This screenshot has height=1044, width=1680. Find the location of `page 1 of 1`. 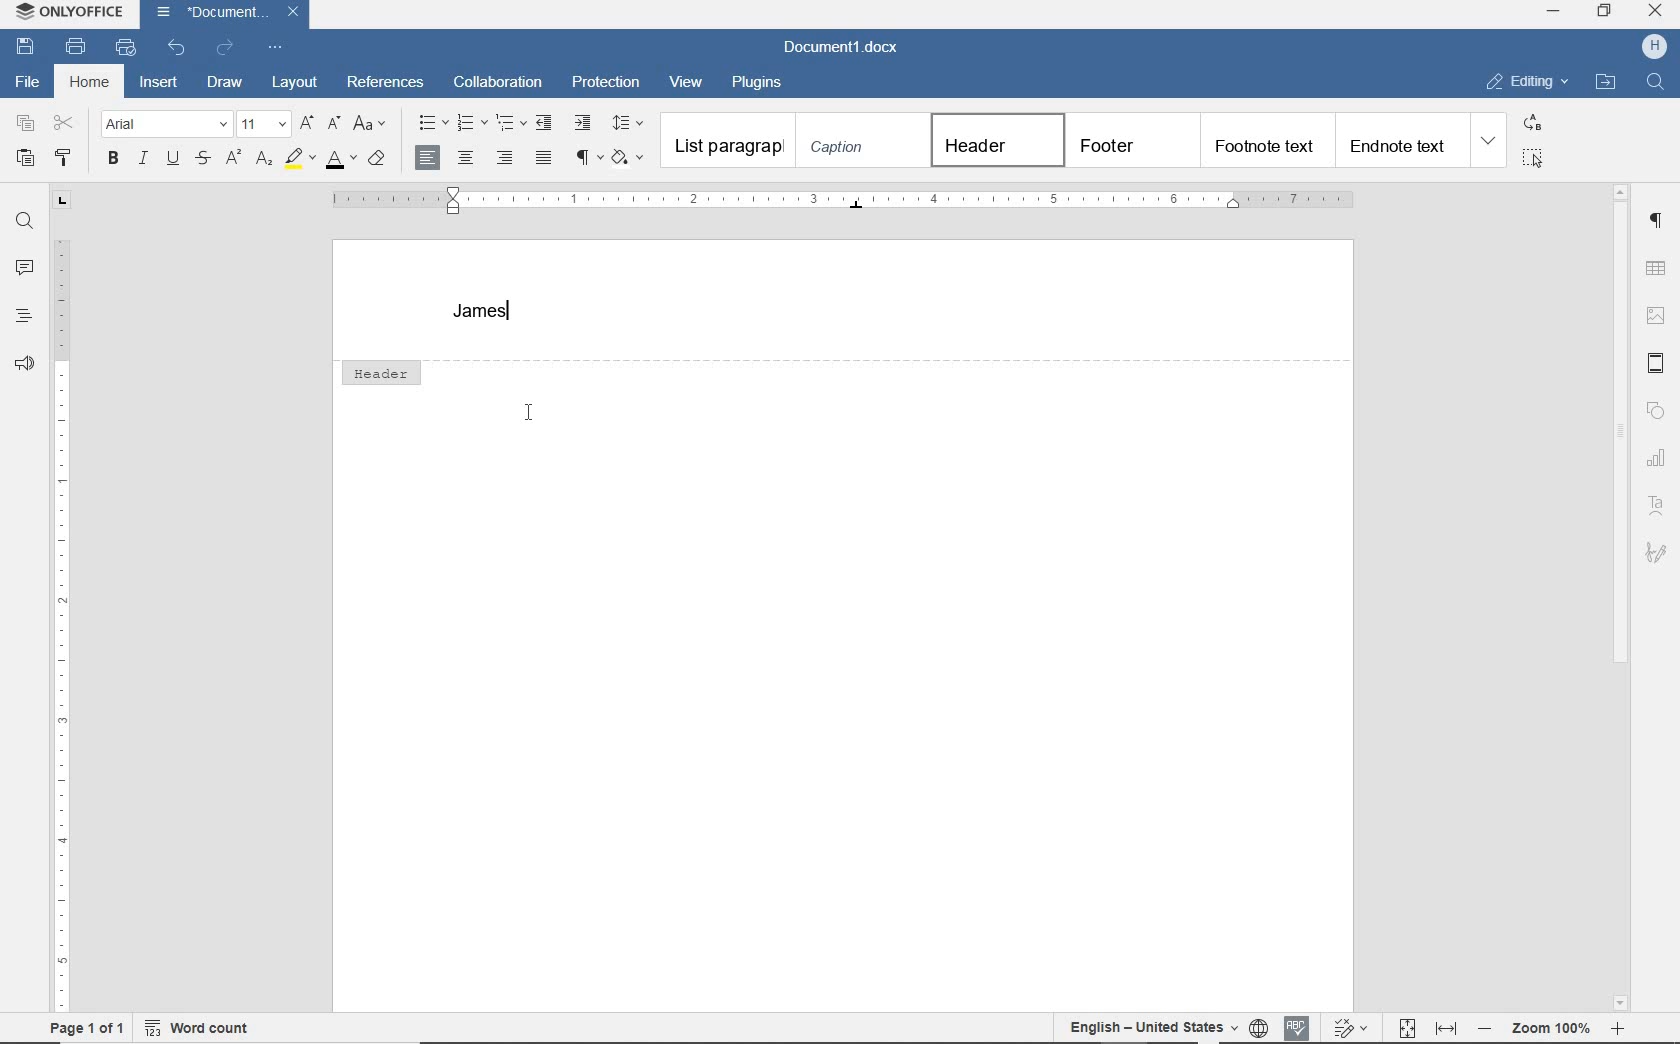

page 1 of 1 is located at coordinates (91, 1031).